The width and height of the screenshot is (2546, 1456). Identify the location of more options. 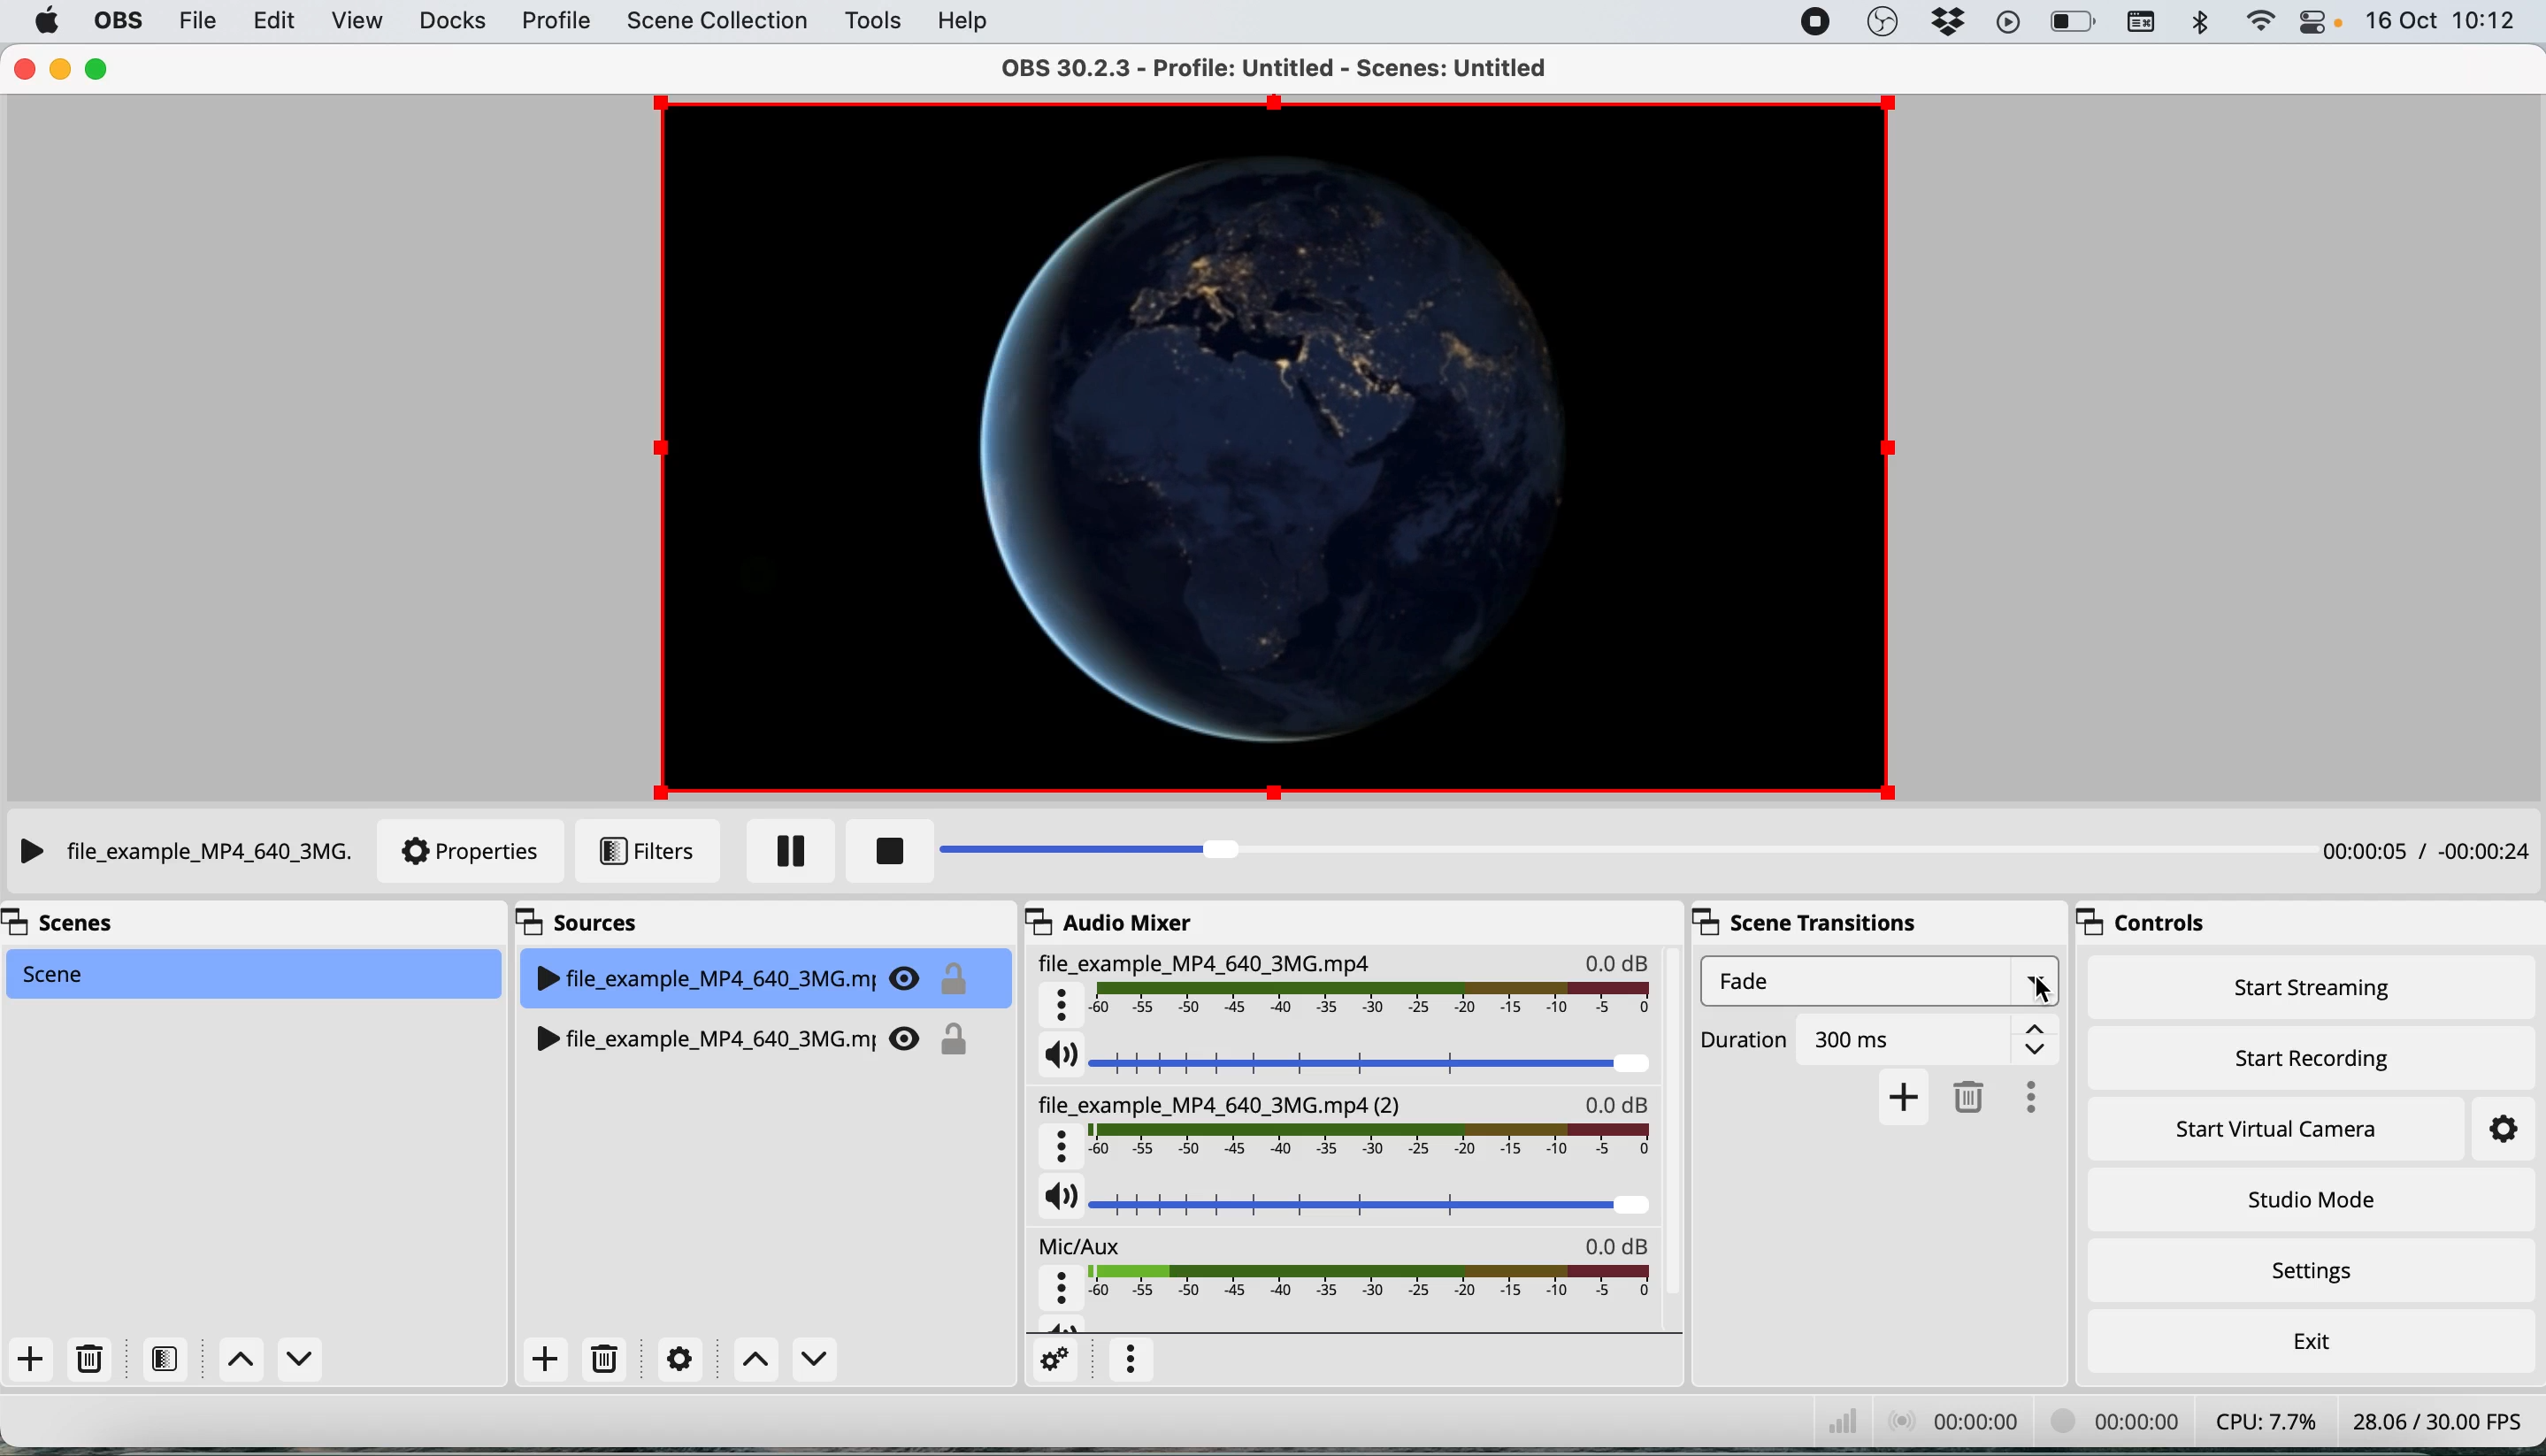
(1126, 1361).